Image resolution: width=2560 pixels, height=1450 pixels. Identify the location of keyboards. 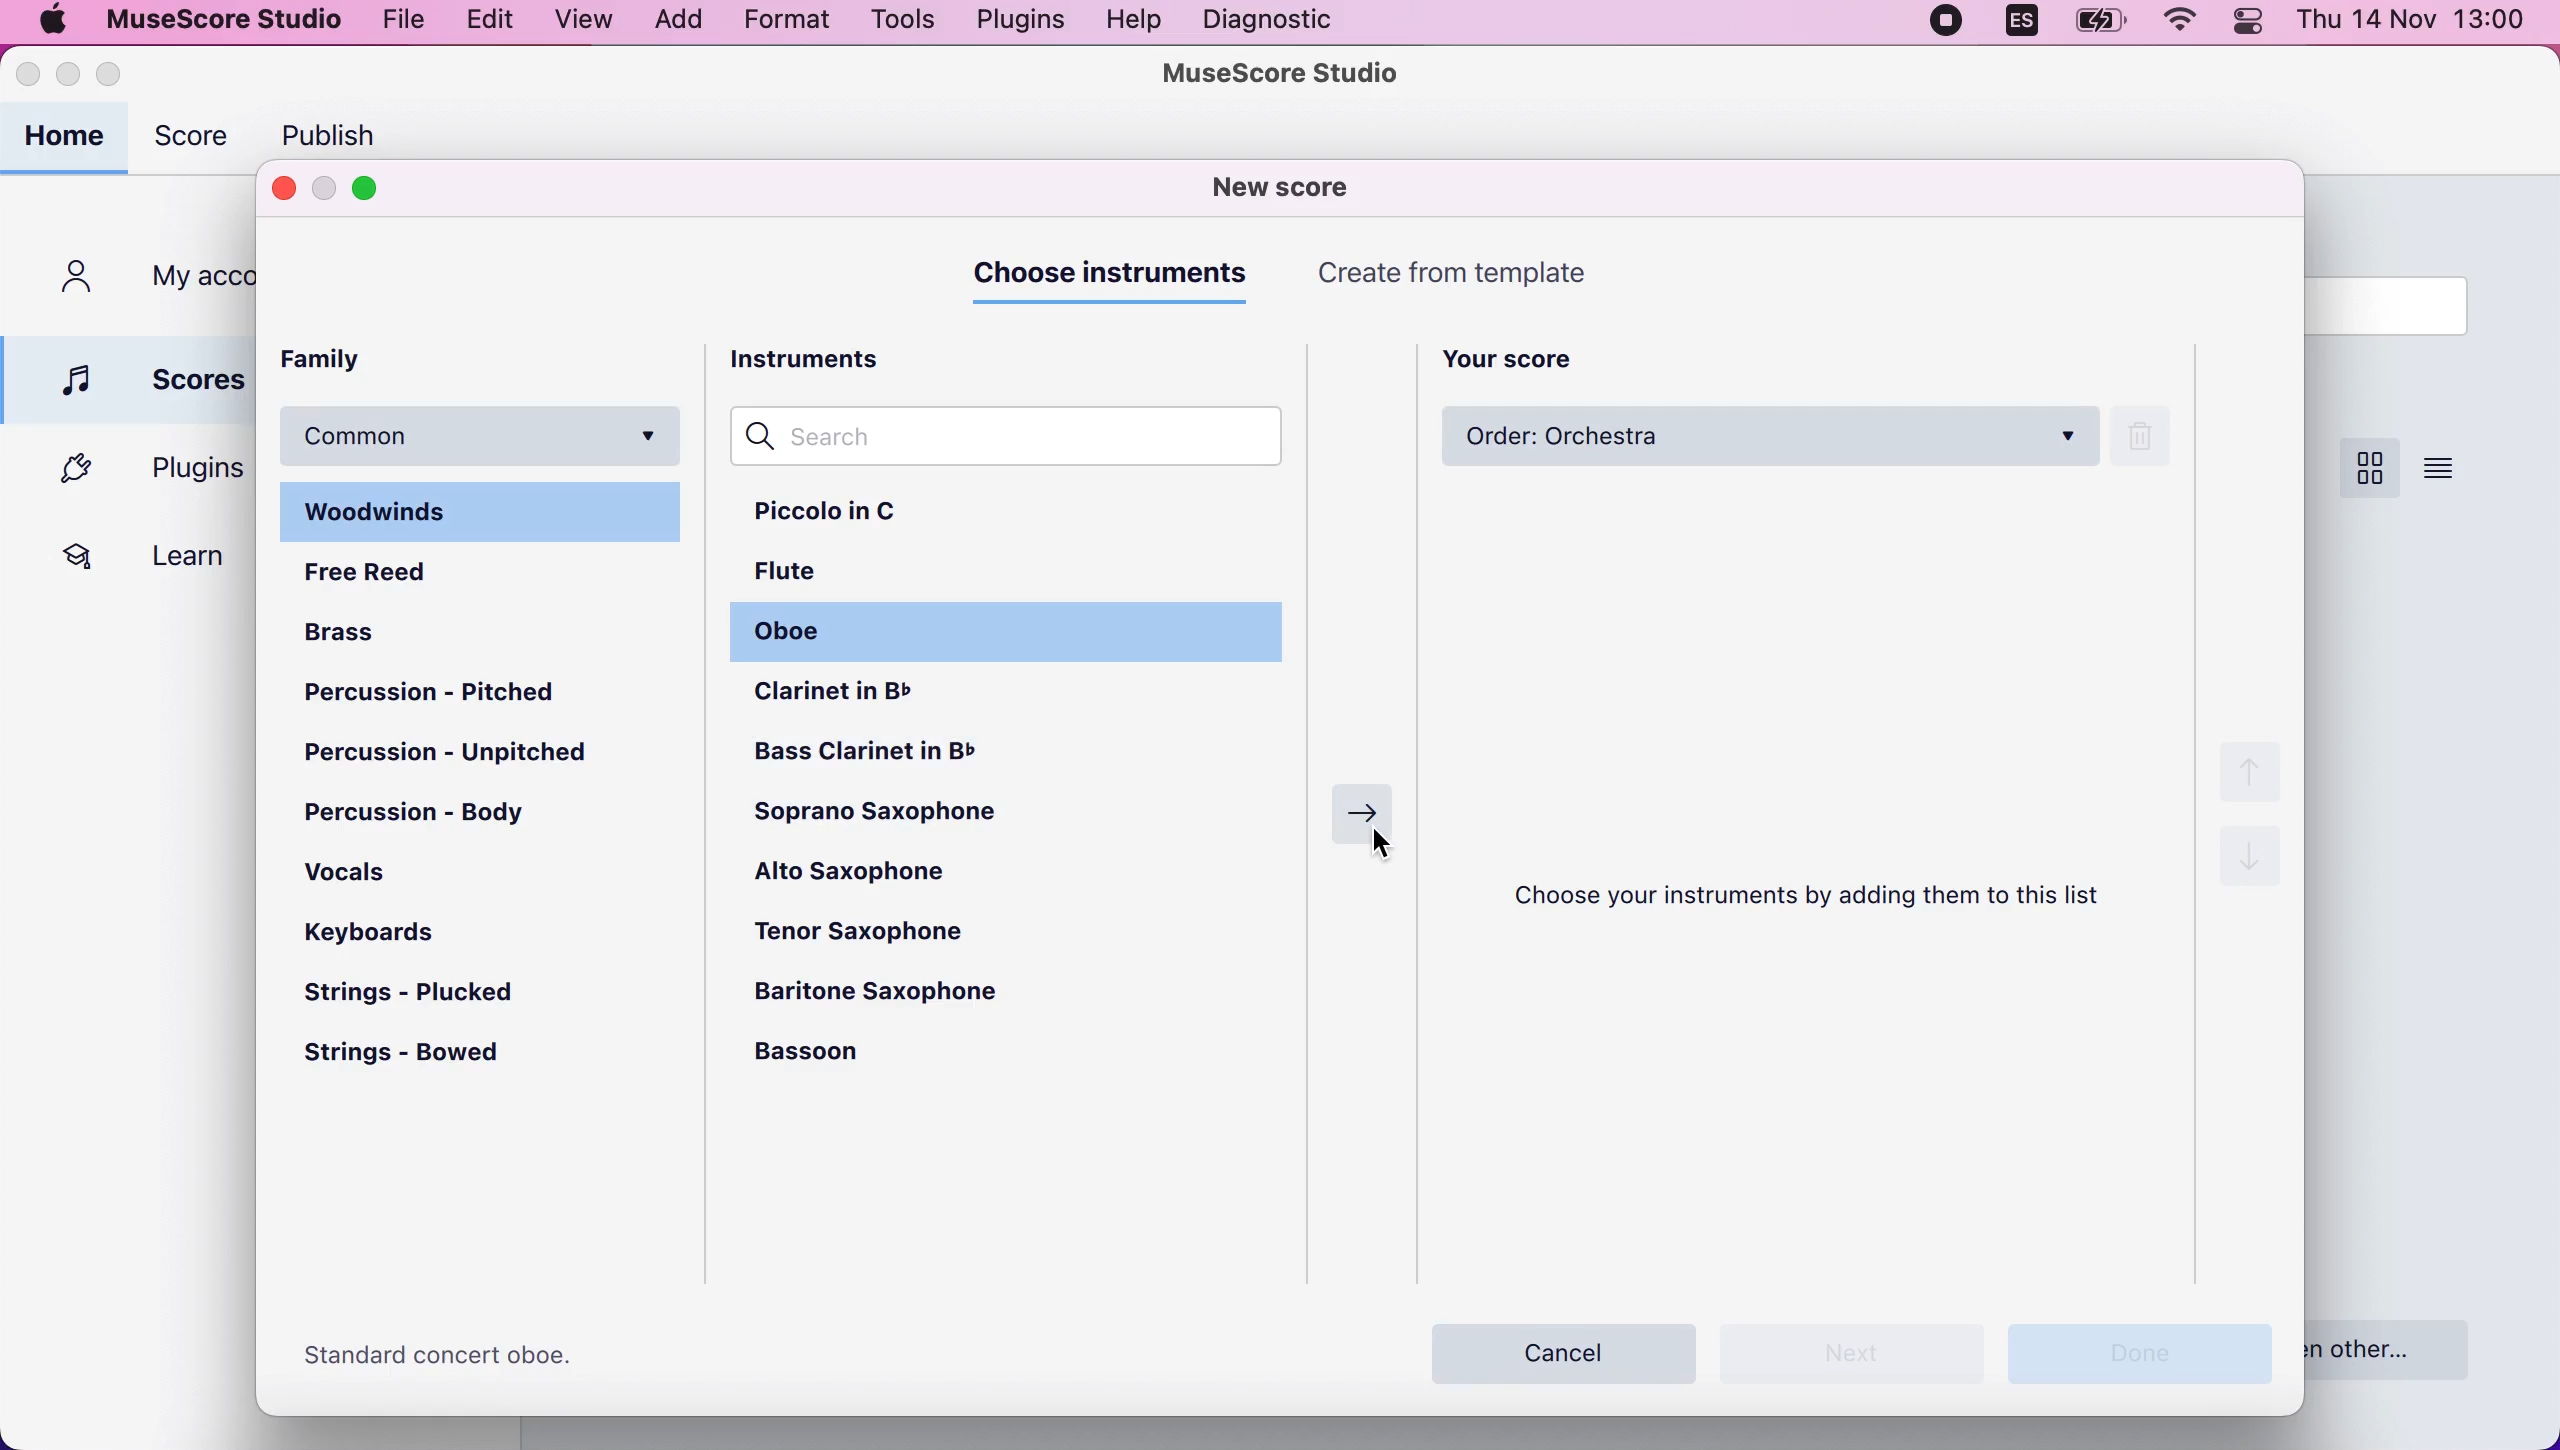
(378, 929).